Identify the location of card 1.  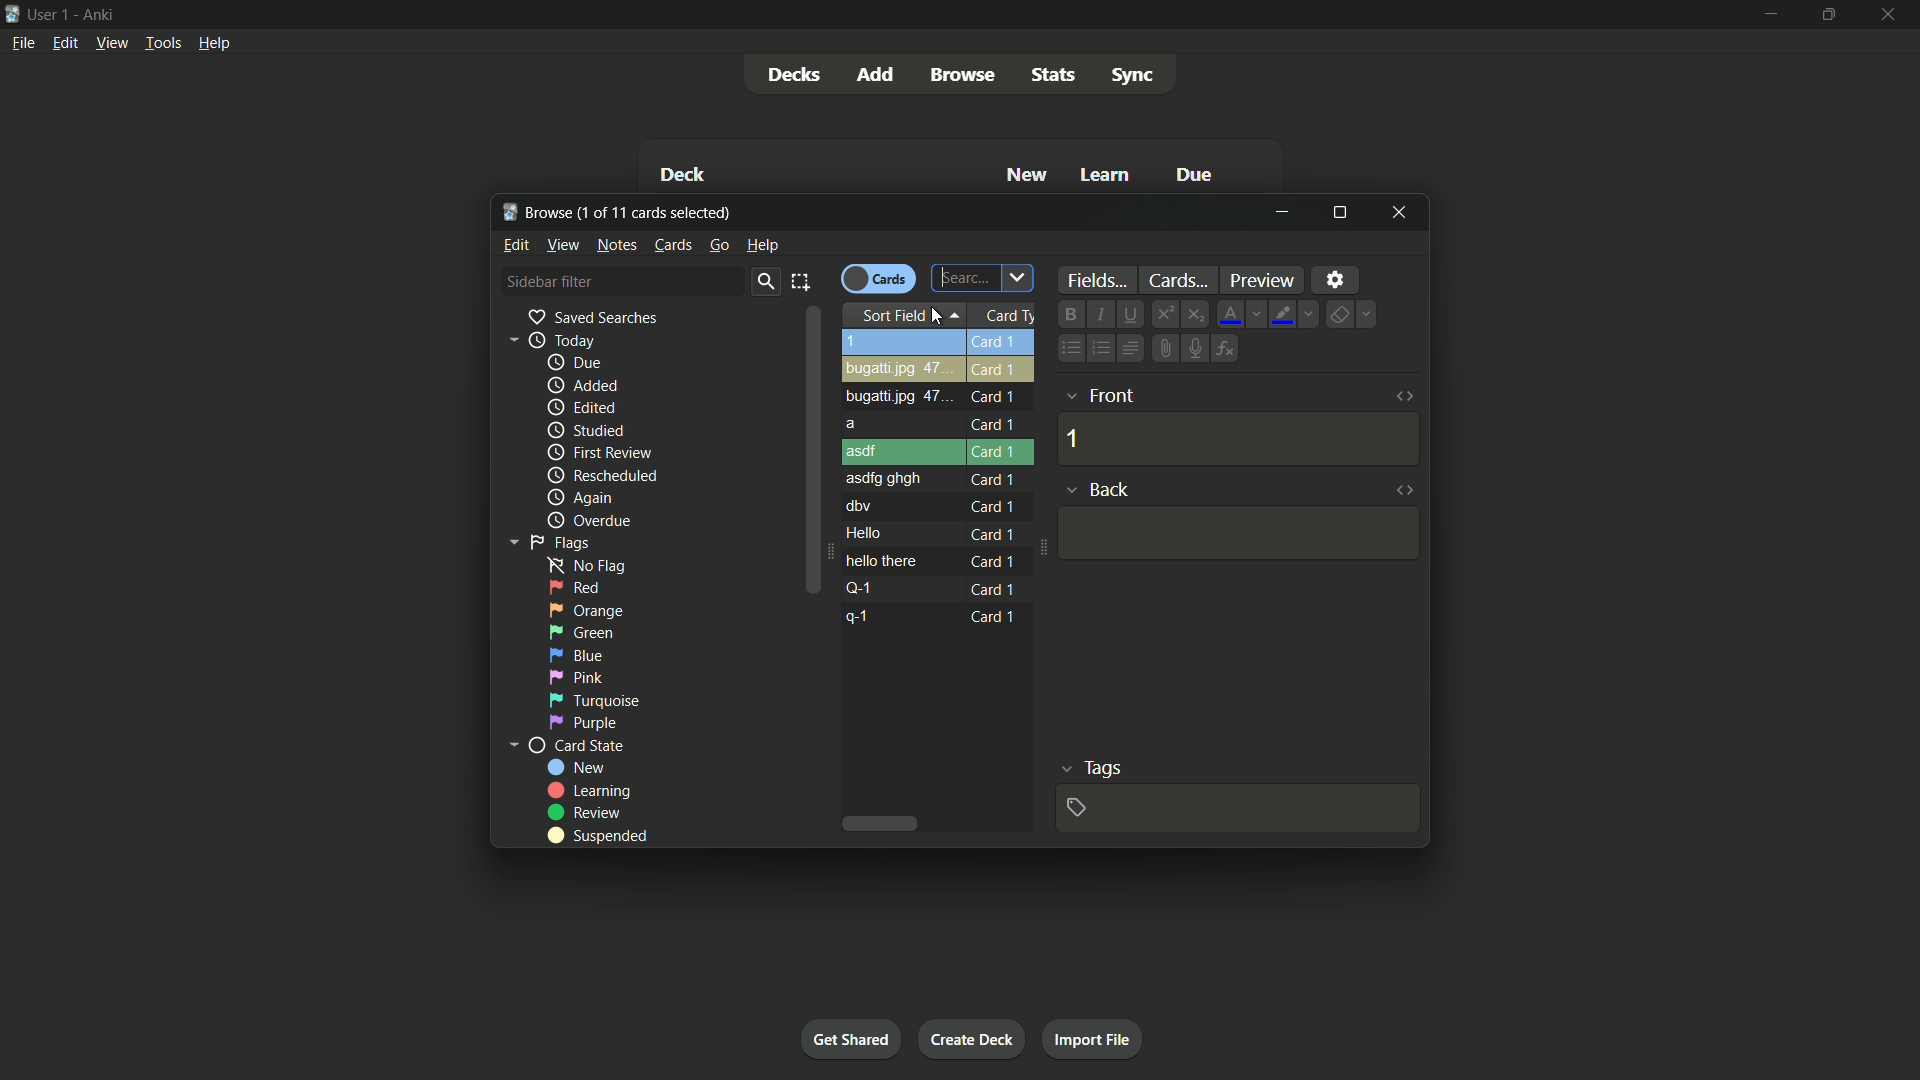
(995, 450).